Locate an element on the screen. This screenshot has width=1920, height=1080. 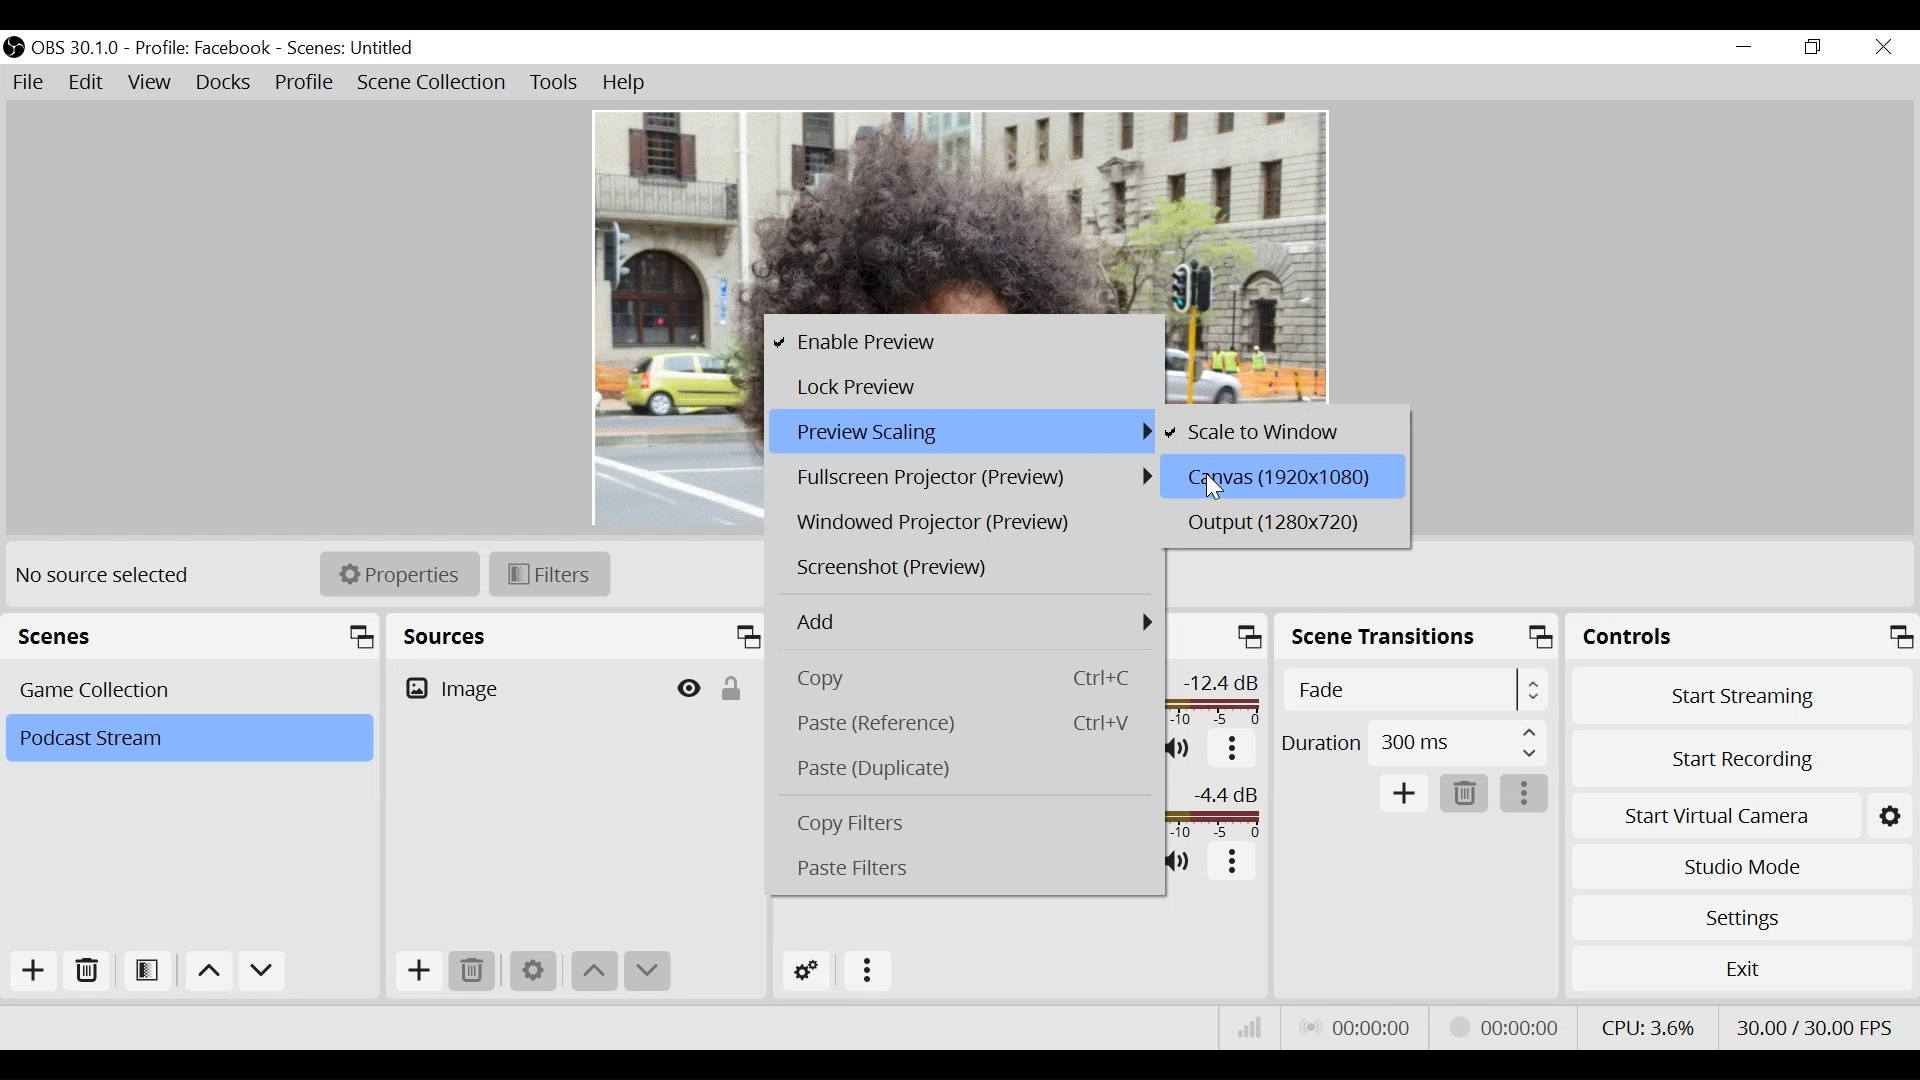
Sources Panel is located at coordinates (578, 636).